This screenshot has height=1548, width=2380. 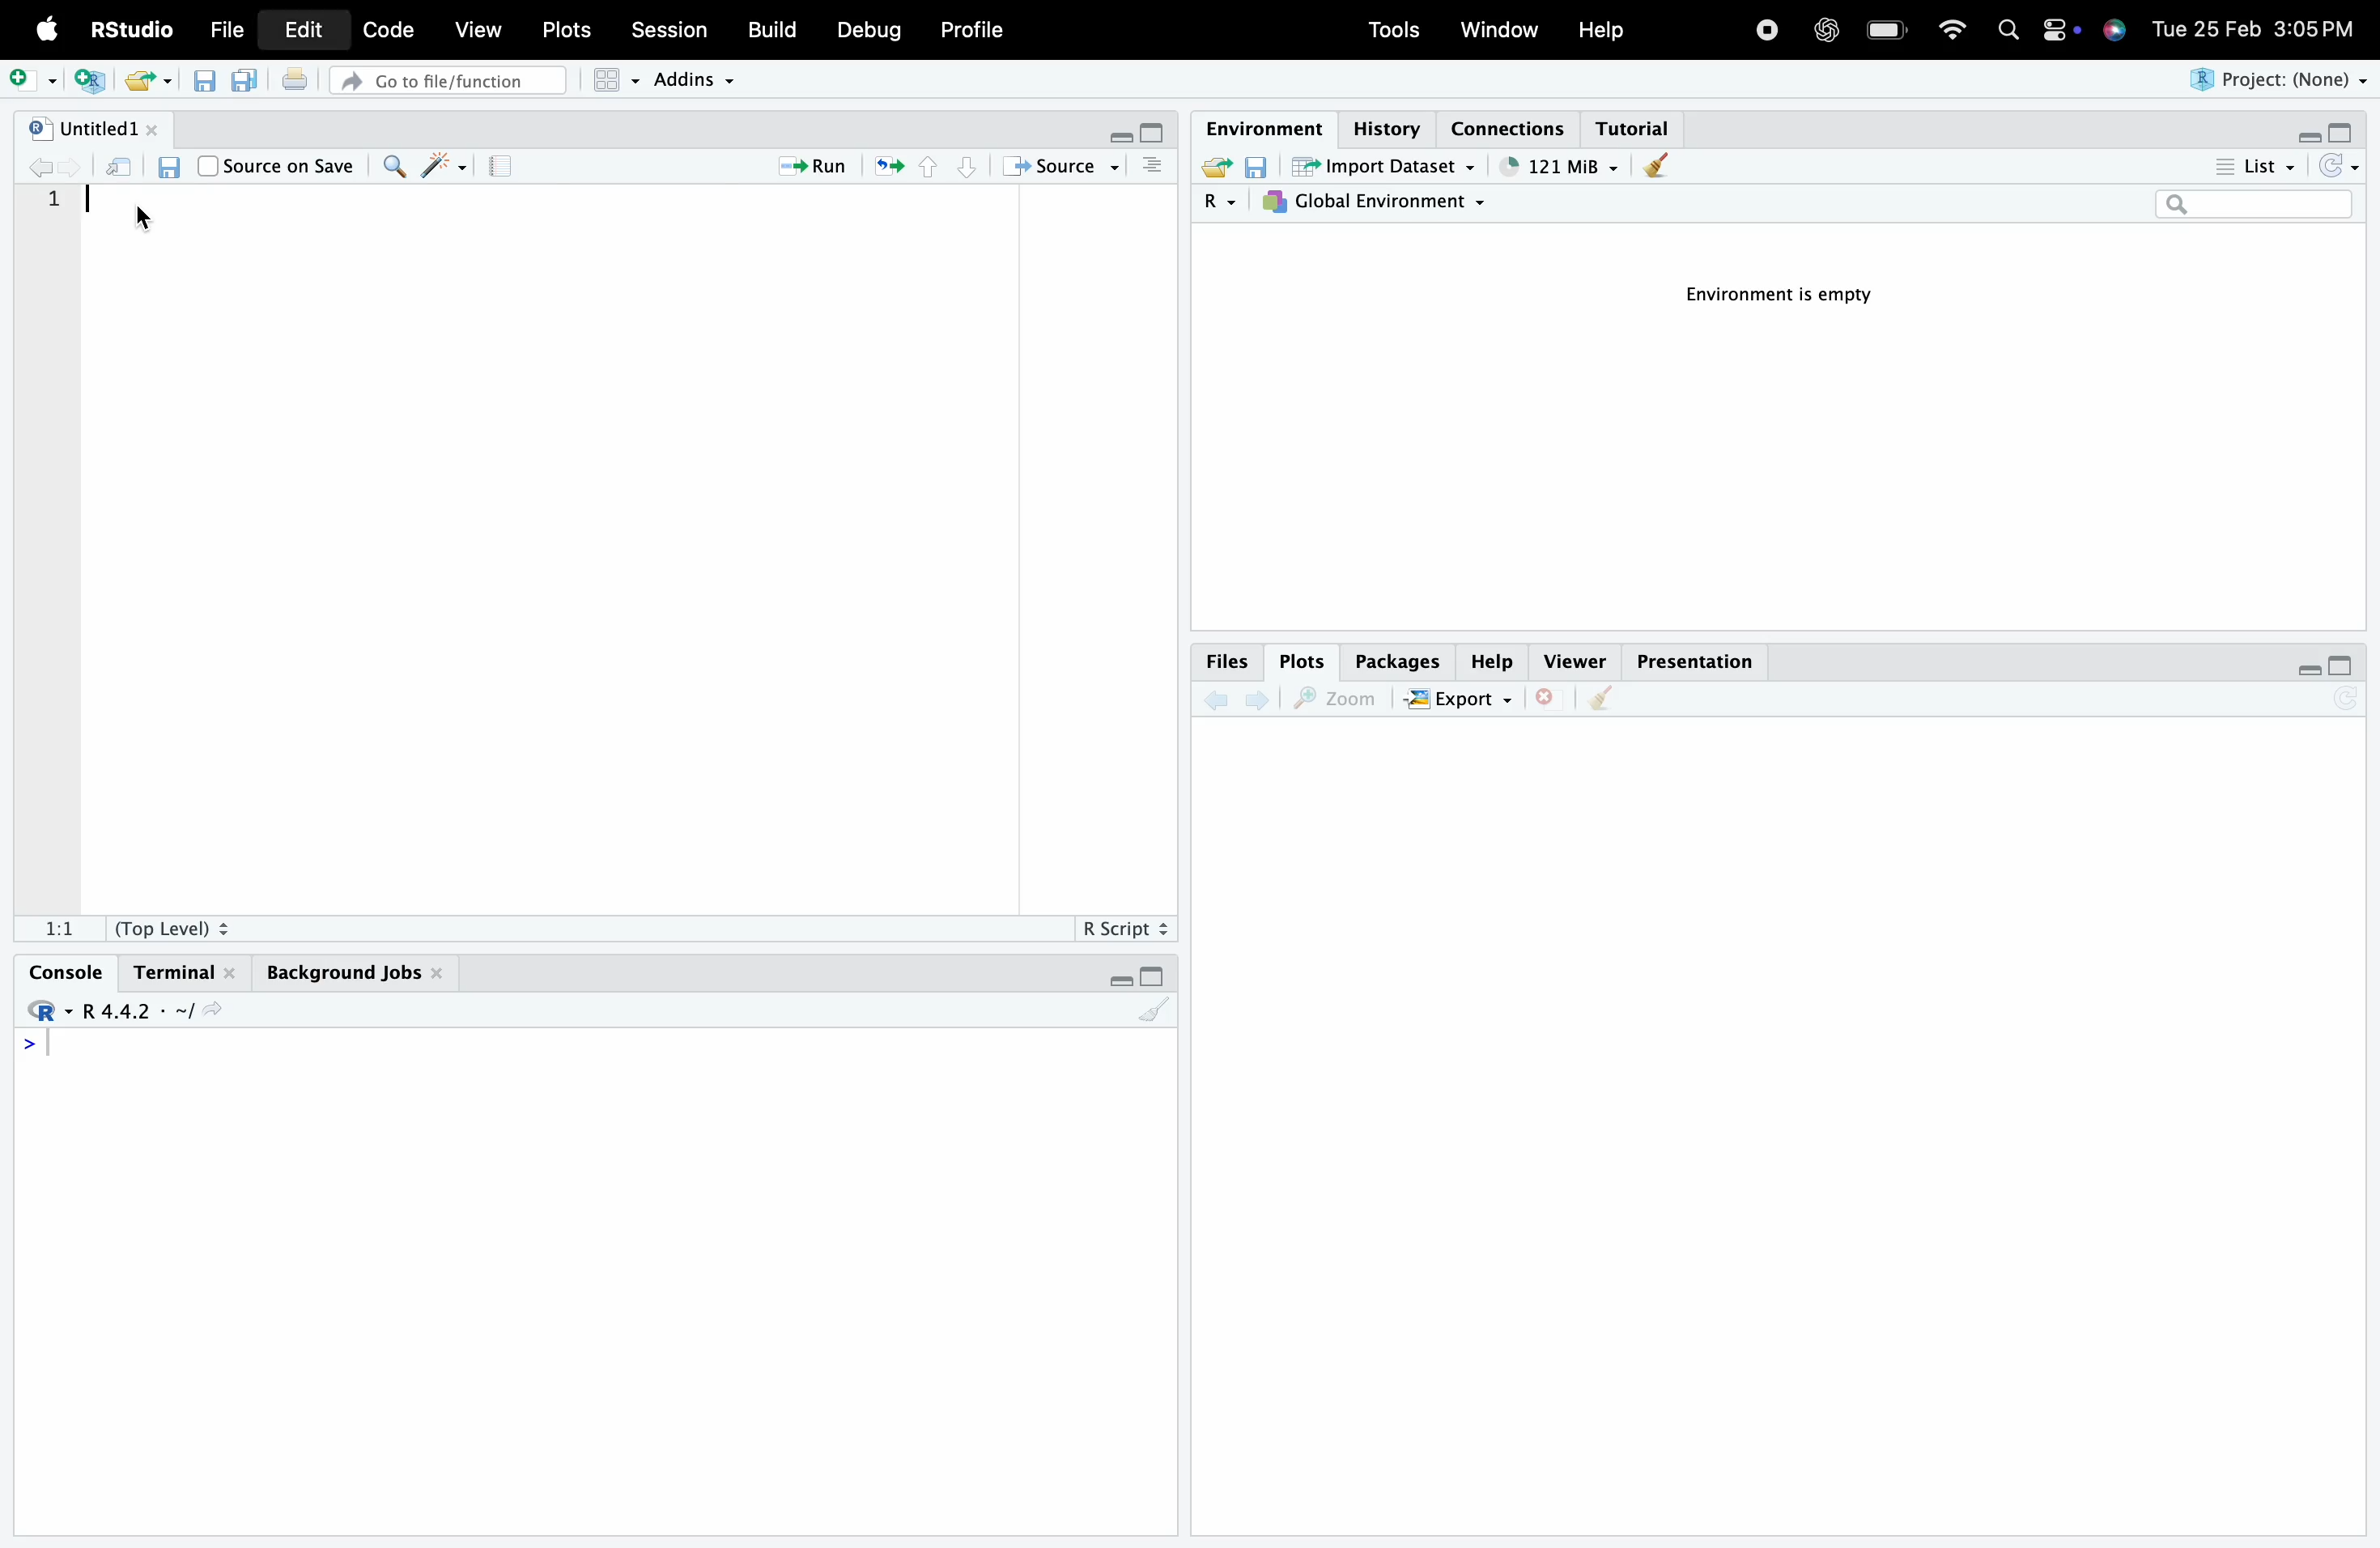 I want to click on File, so click(x=231, y=32).